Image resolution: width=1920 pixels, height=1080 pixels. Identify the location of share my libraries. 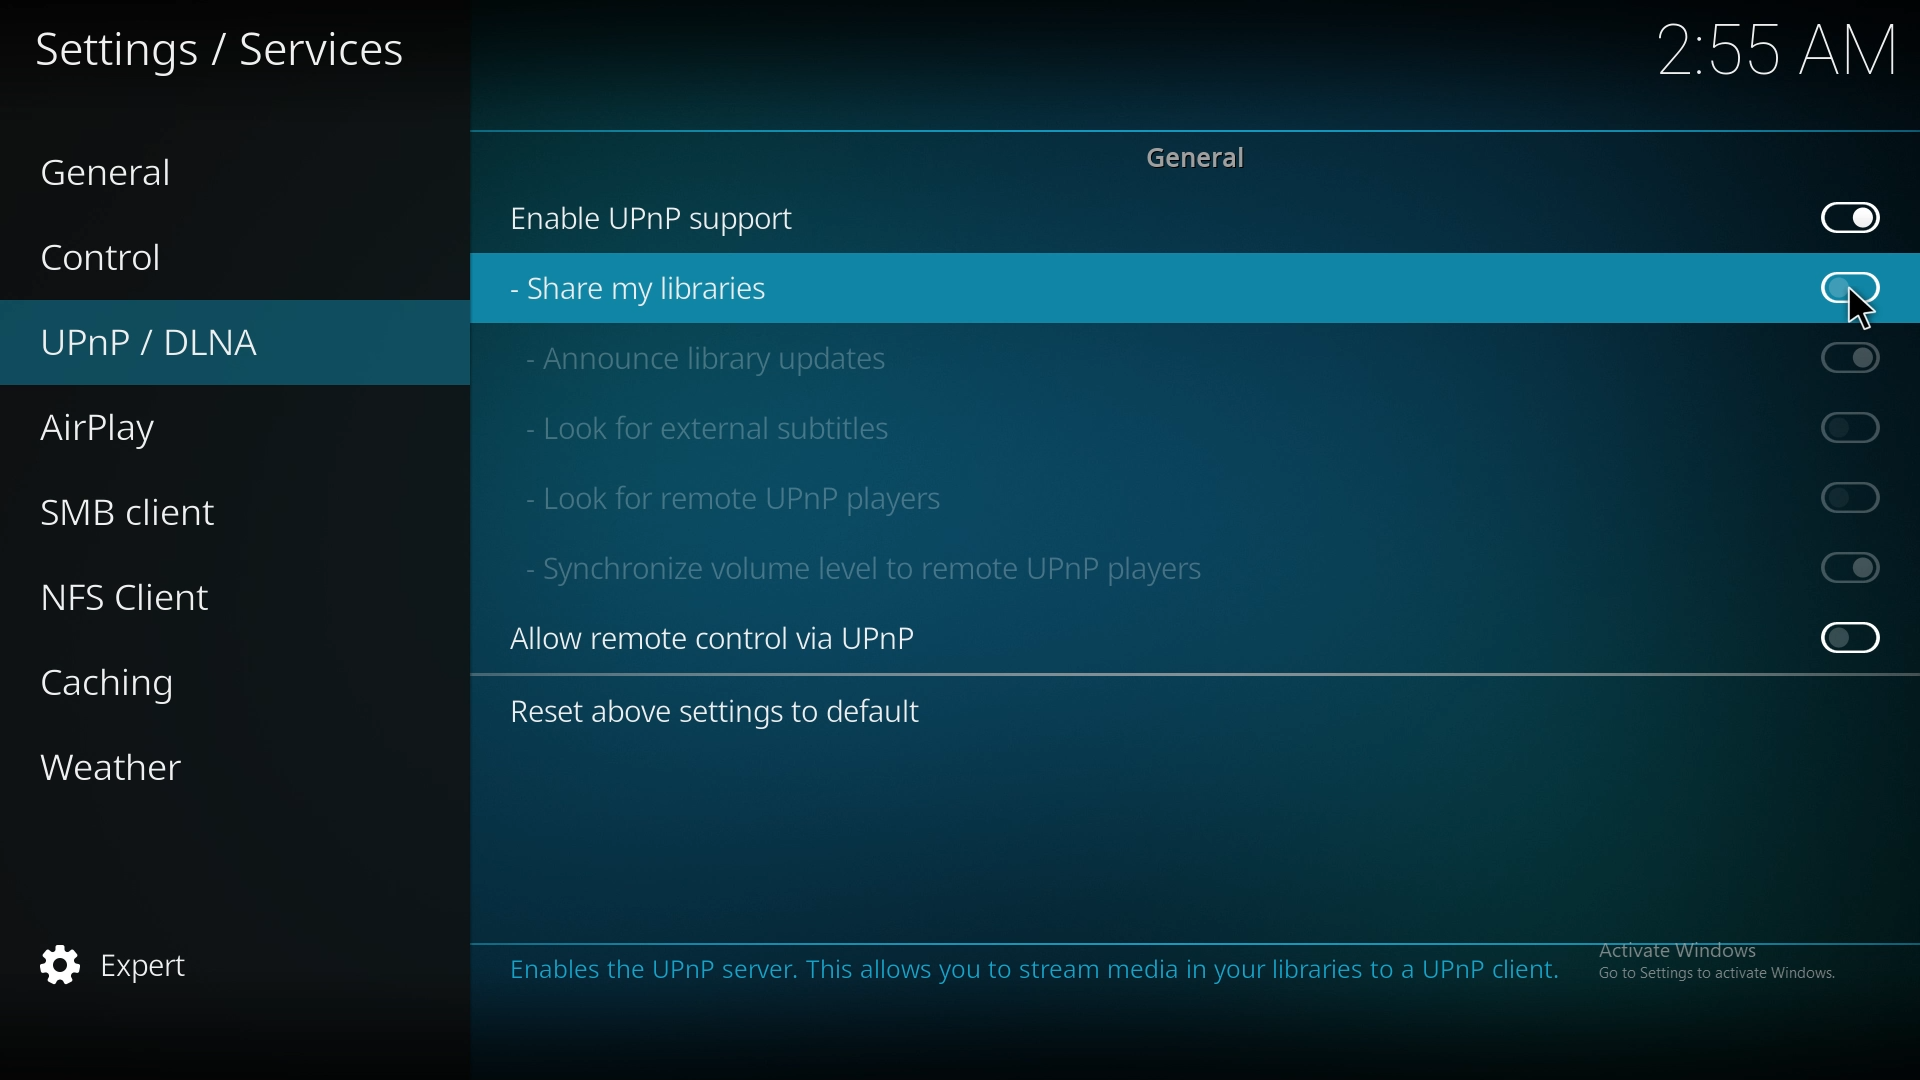
(656, 288).